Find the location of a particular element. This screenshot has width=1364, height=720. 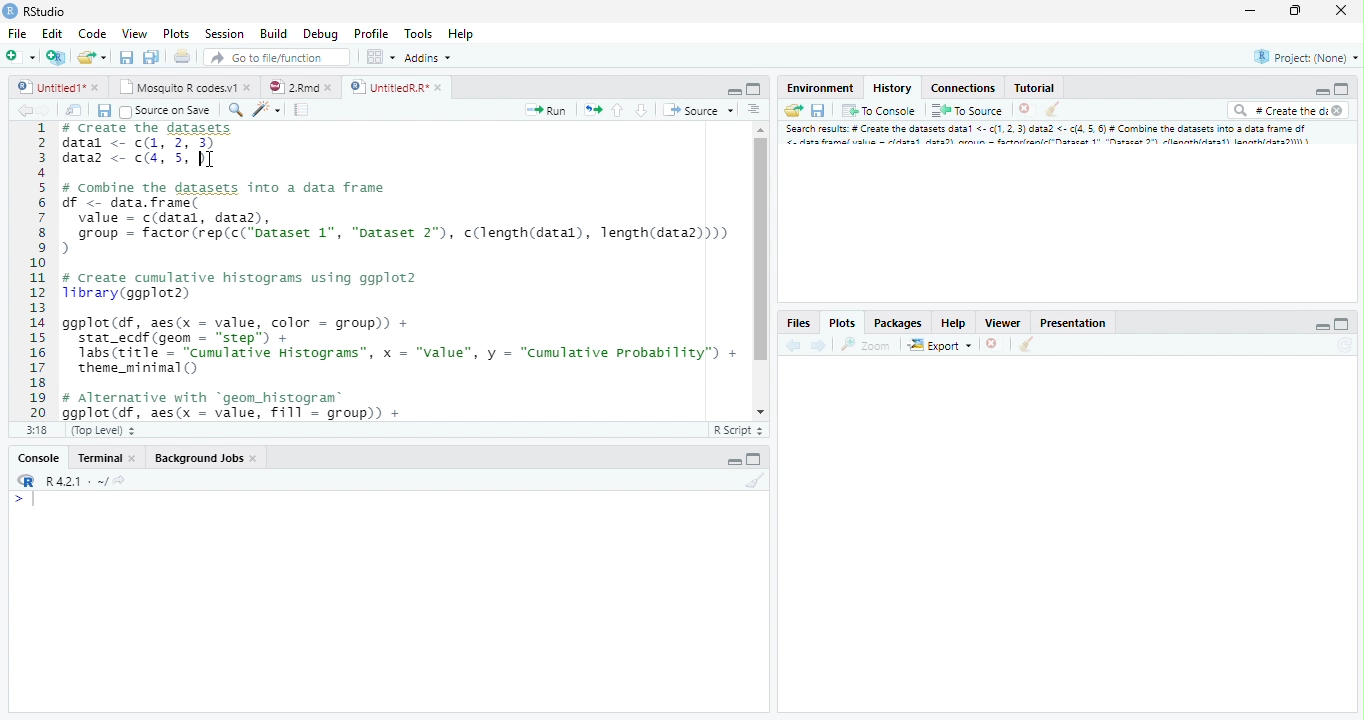

Build is located at coordinates (275, 34).